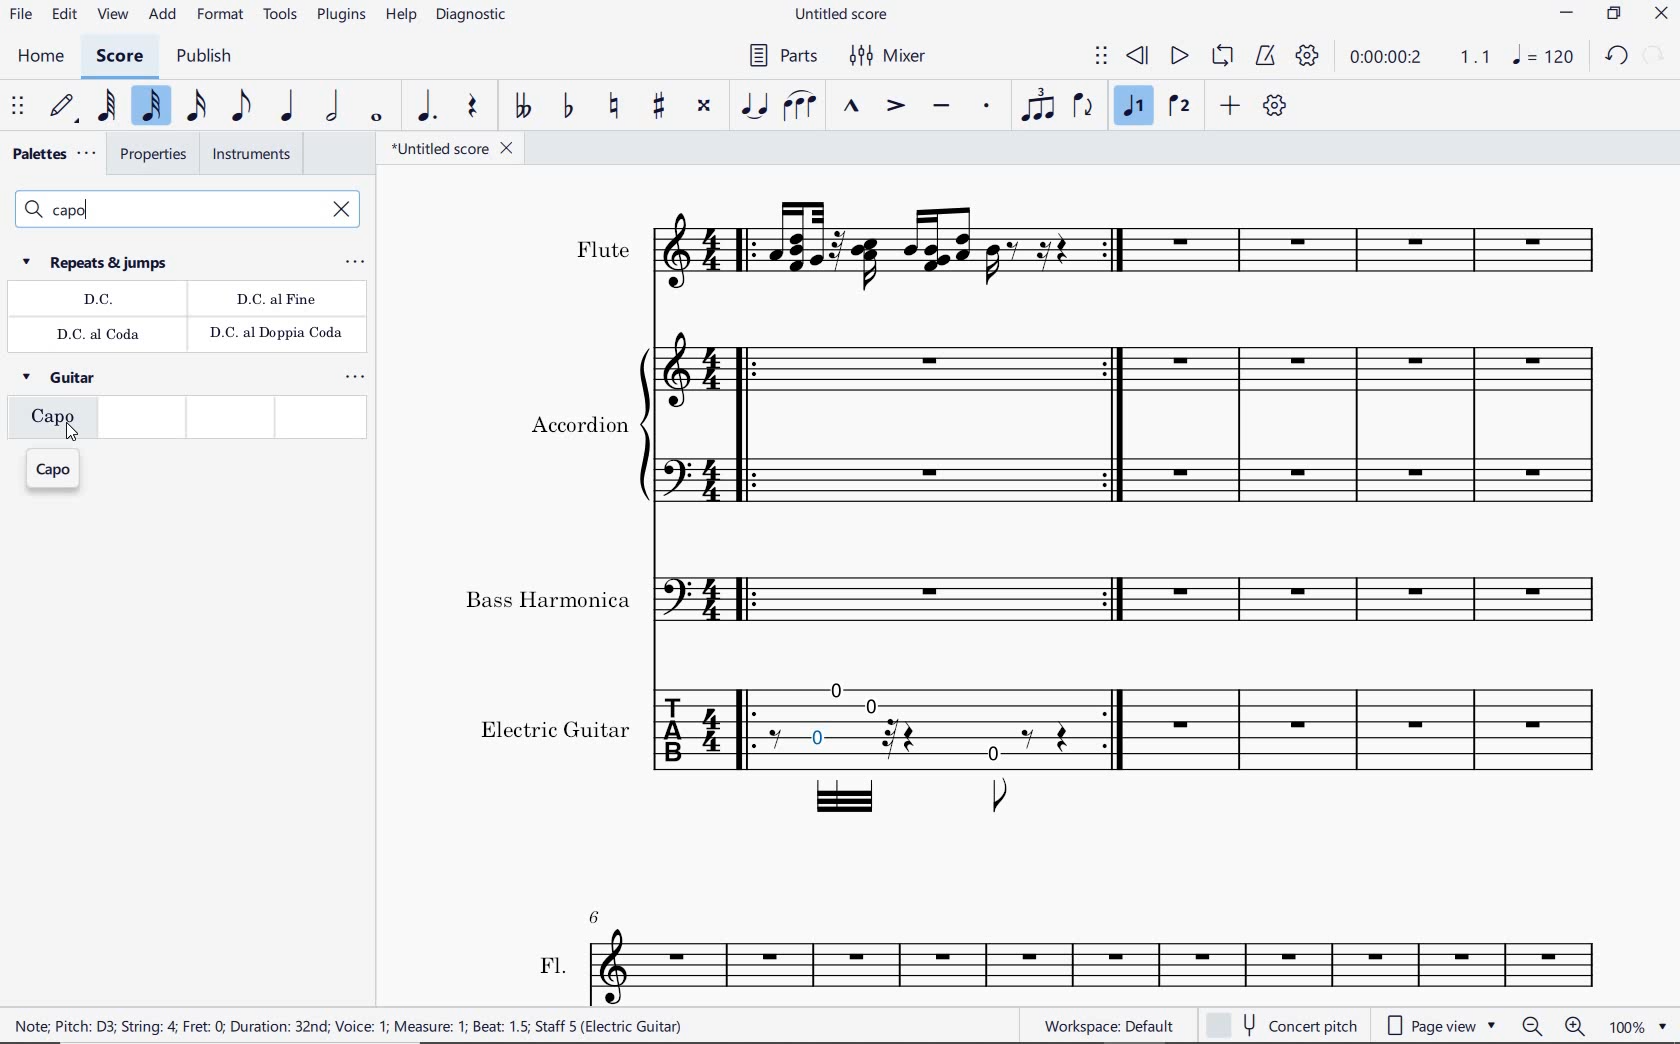  I want to click on select to move, so click(19, 107).